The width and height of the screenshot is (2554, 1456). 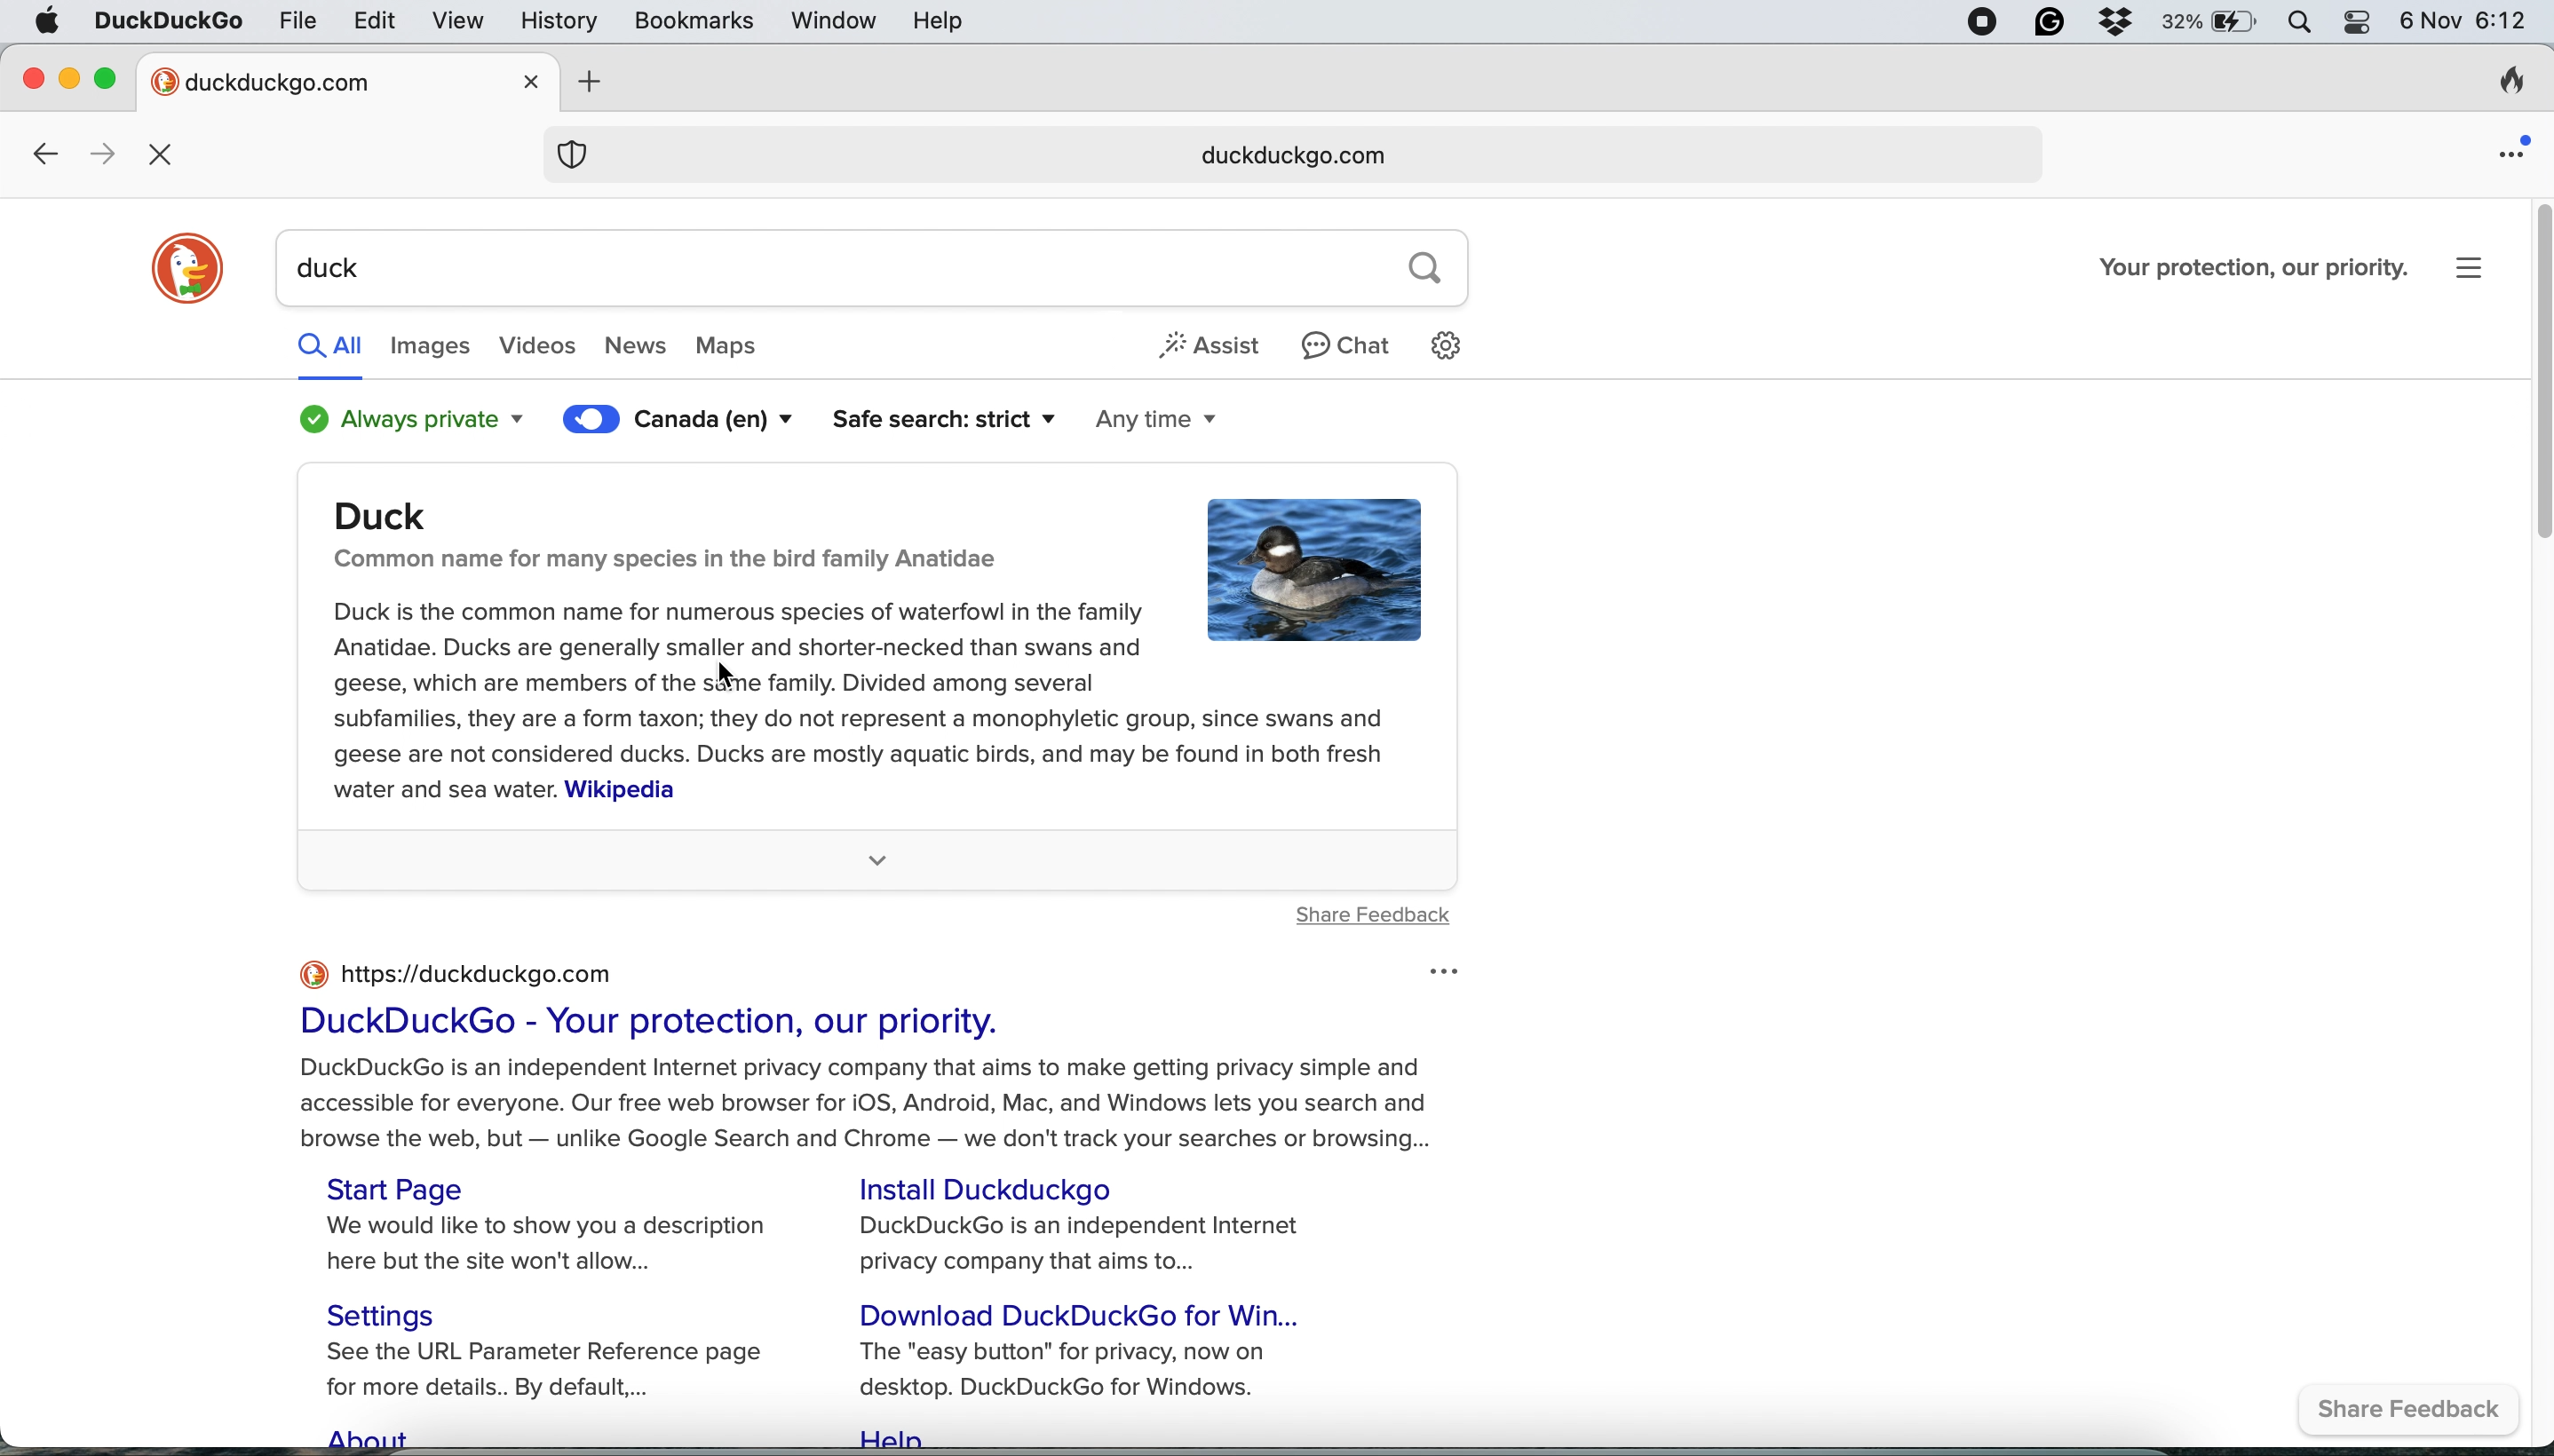 What do you see at coordinates (437, 790) in the screenshot?
I see `water and sea water` at bounding box center [437, 790].